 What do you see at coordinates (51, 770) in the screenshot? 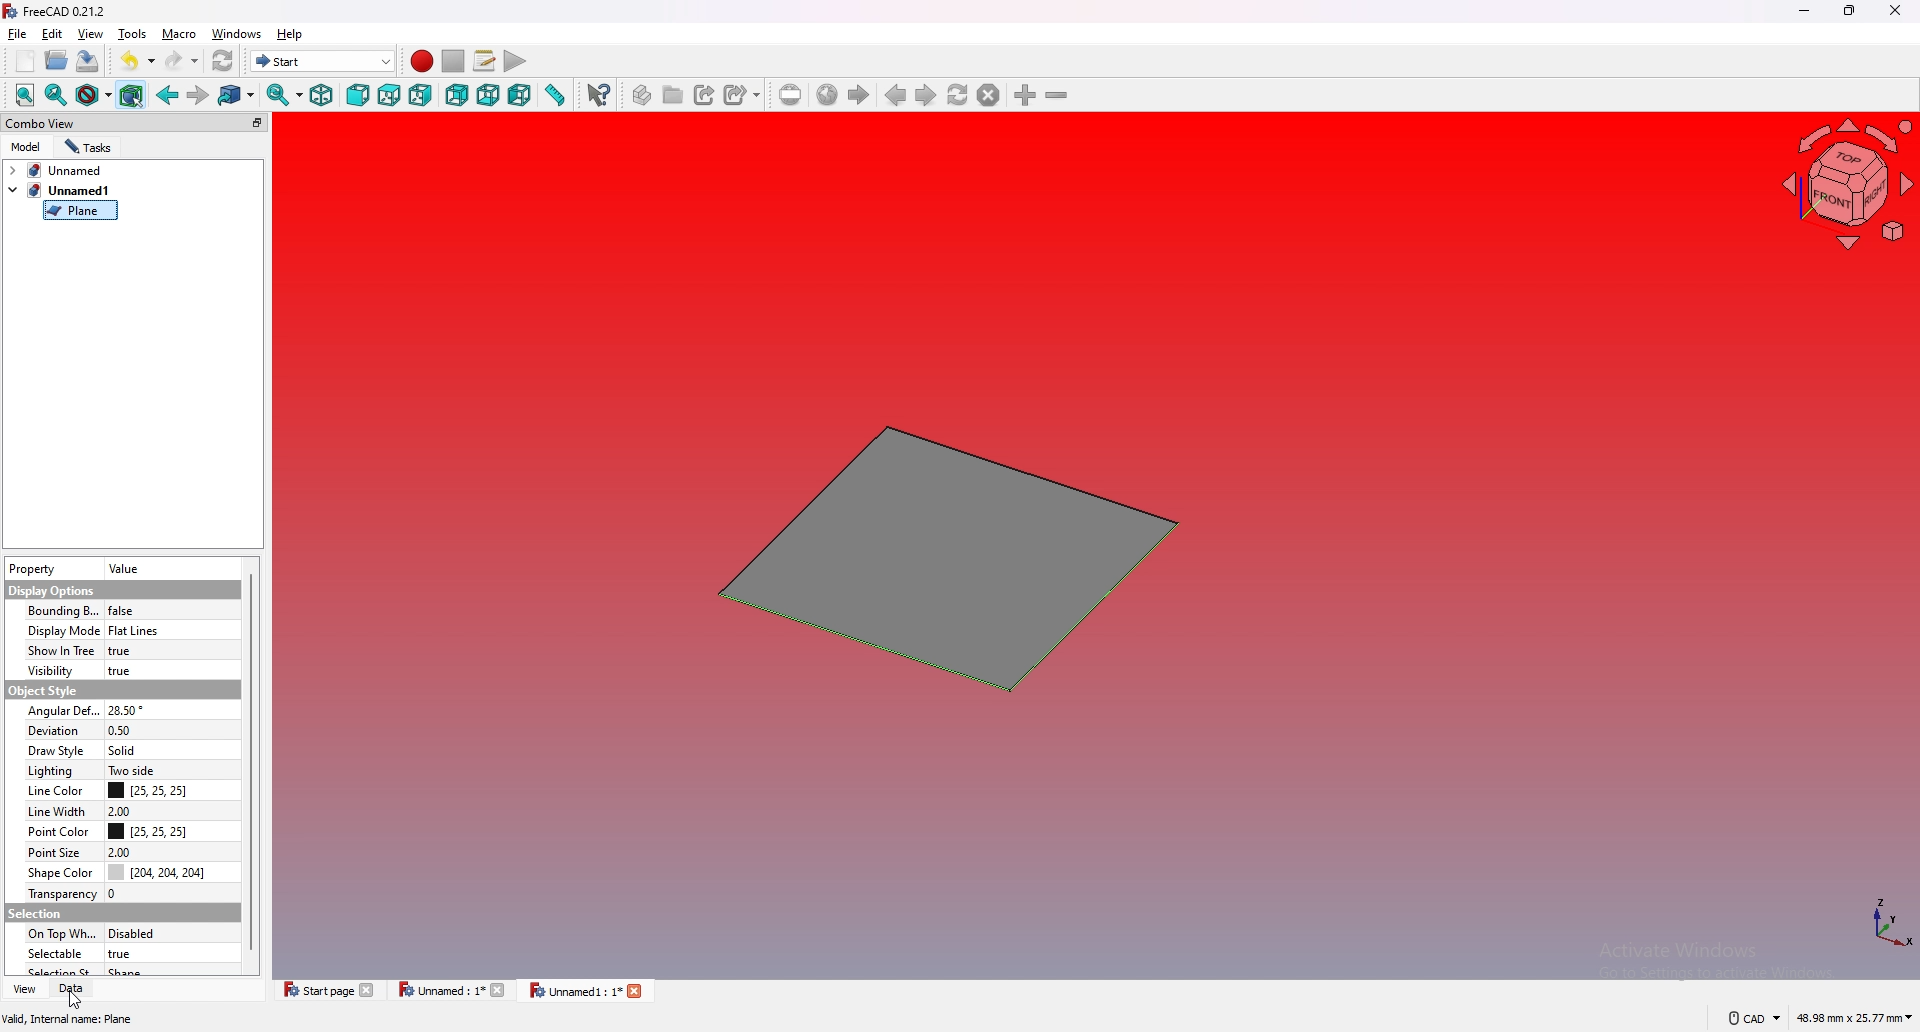
I see `lighting` at bounding box center [51, 770].